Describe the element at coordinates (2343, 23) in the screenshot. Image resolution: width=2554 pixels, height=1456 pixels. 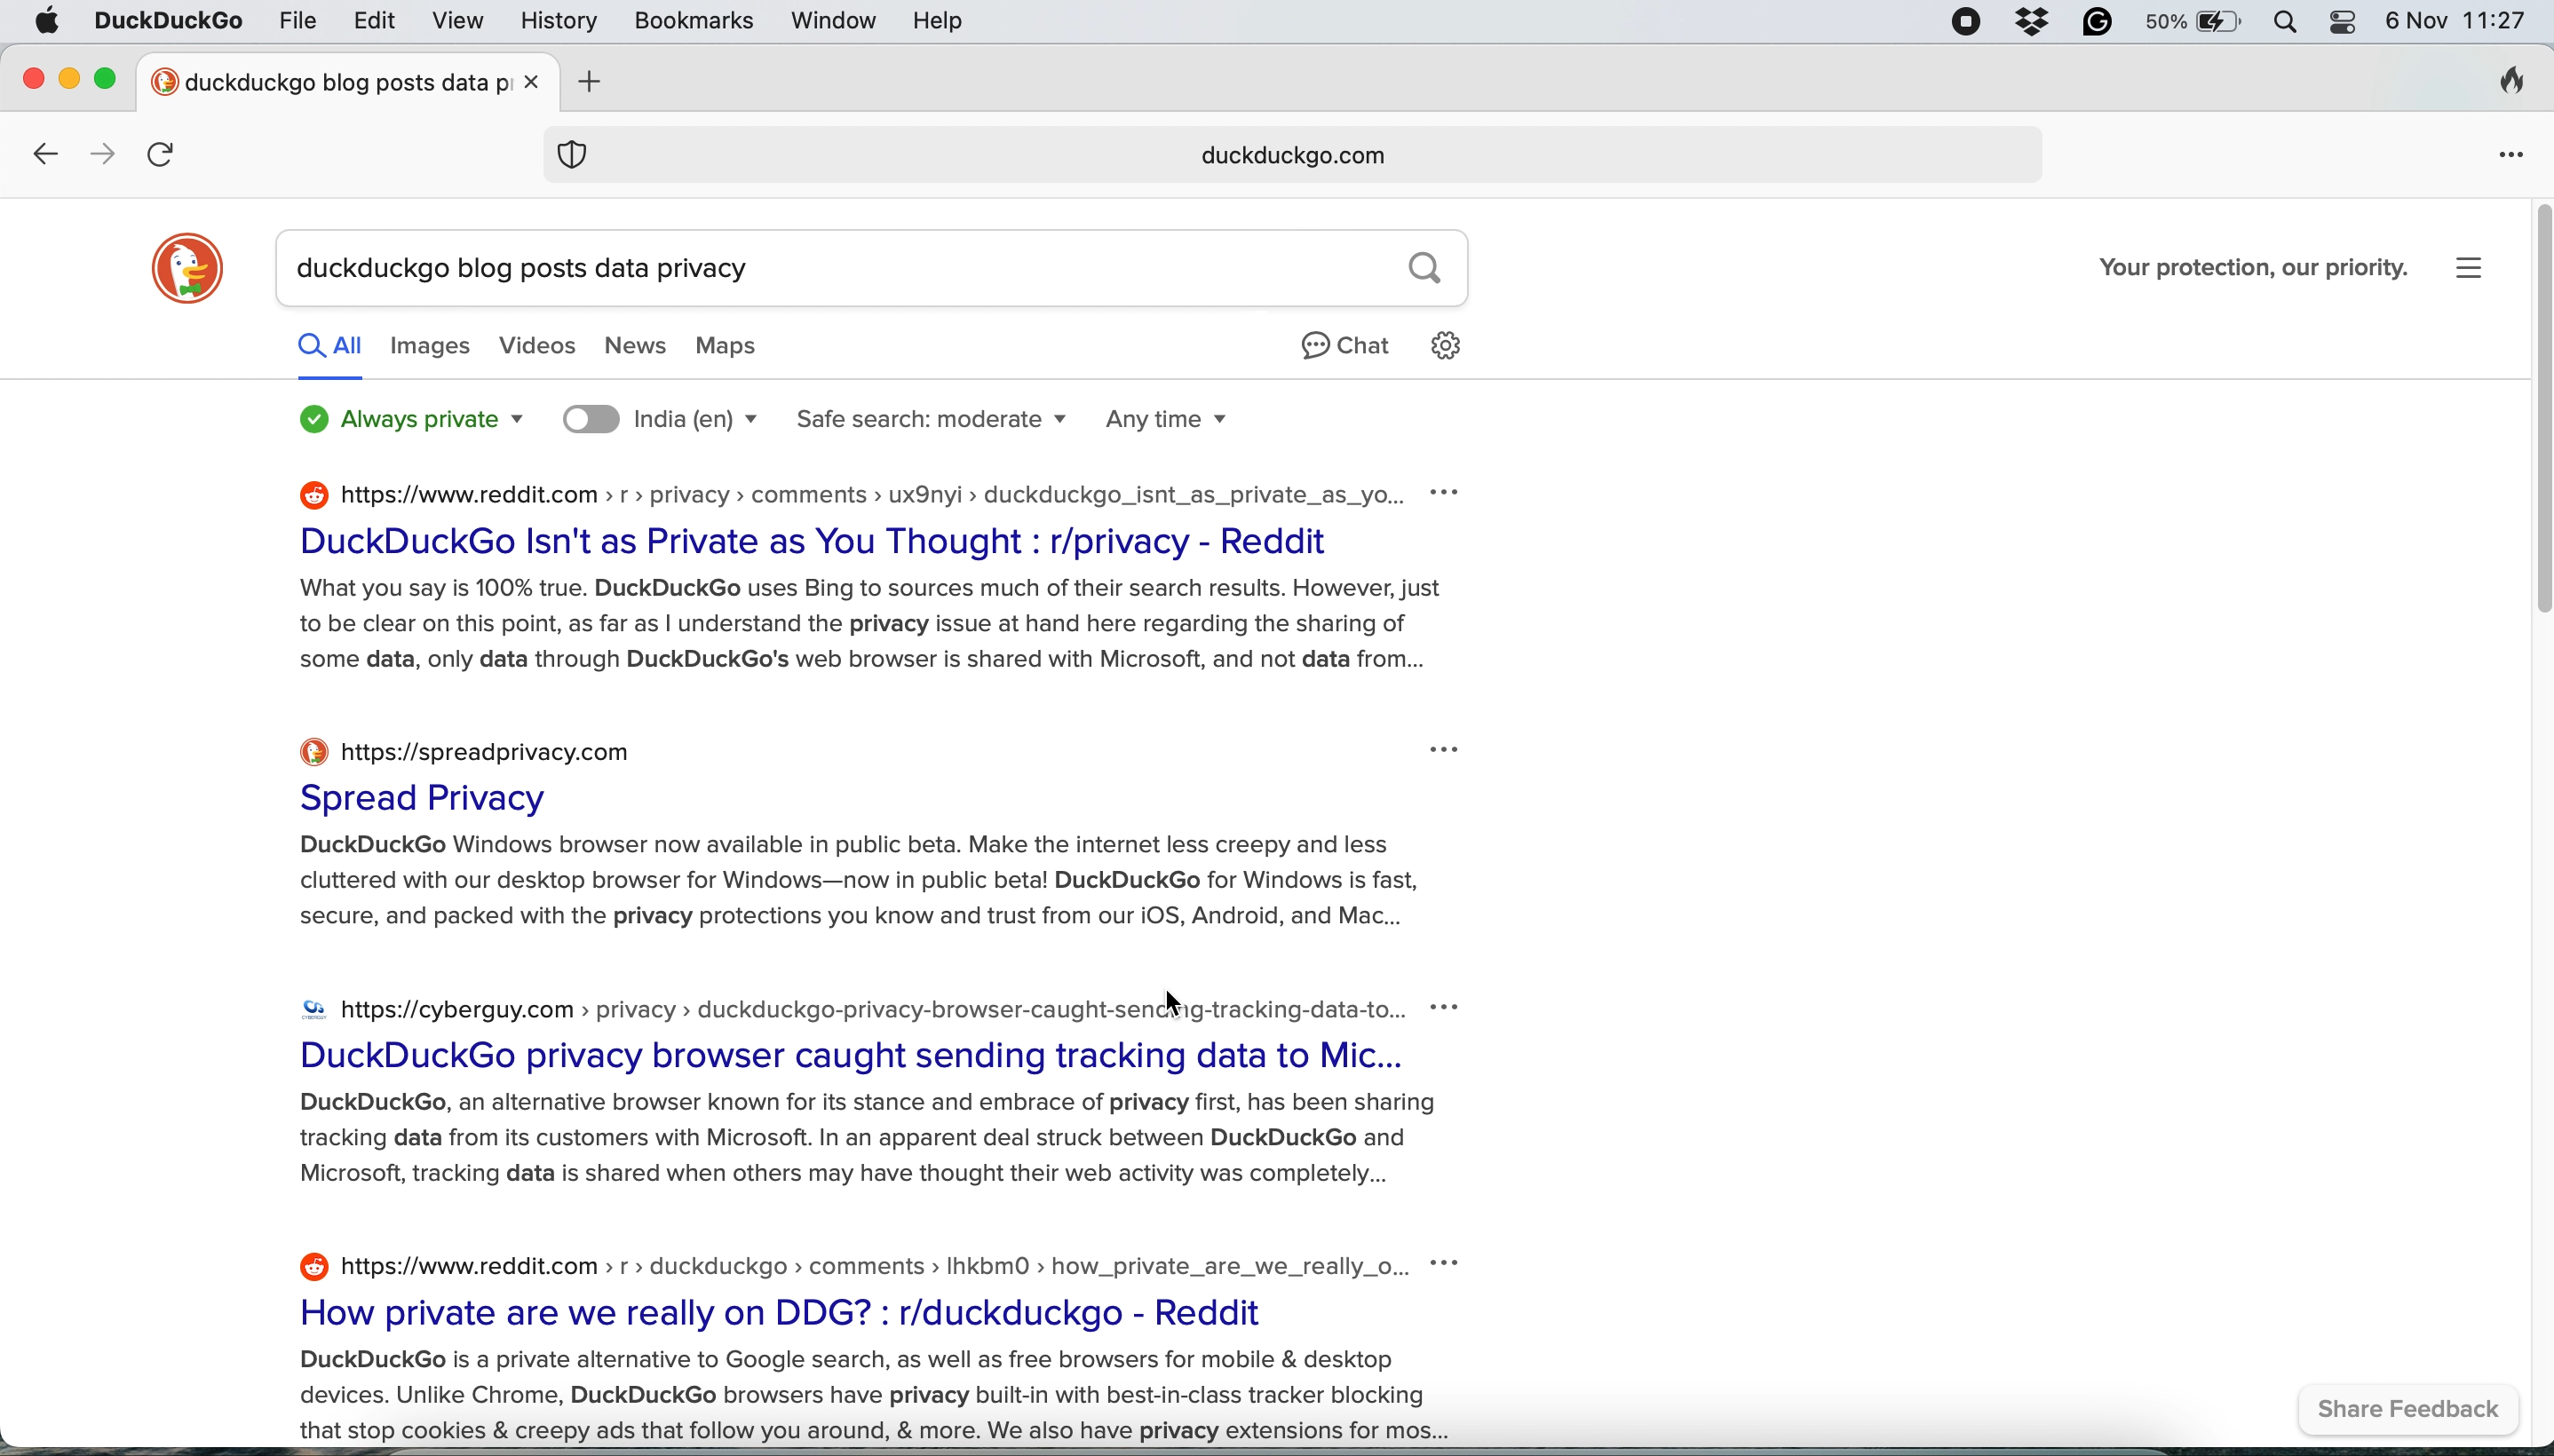
I see `control center` at that location.